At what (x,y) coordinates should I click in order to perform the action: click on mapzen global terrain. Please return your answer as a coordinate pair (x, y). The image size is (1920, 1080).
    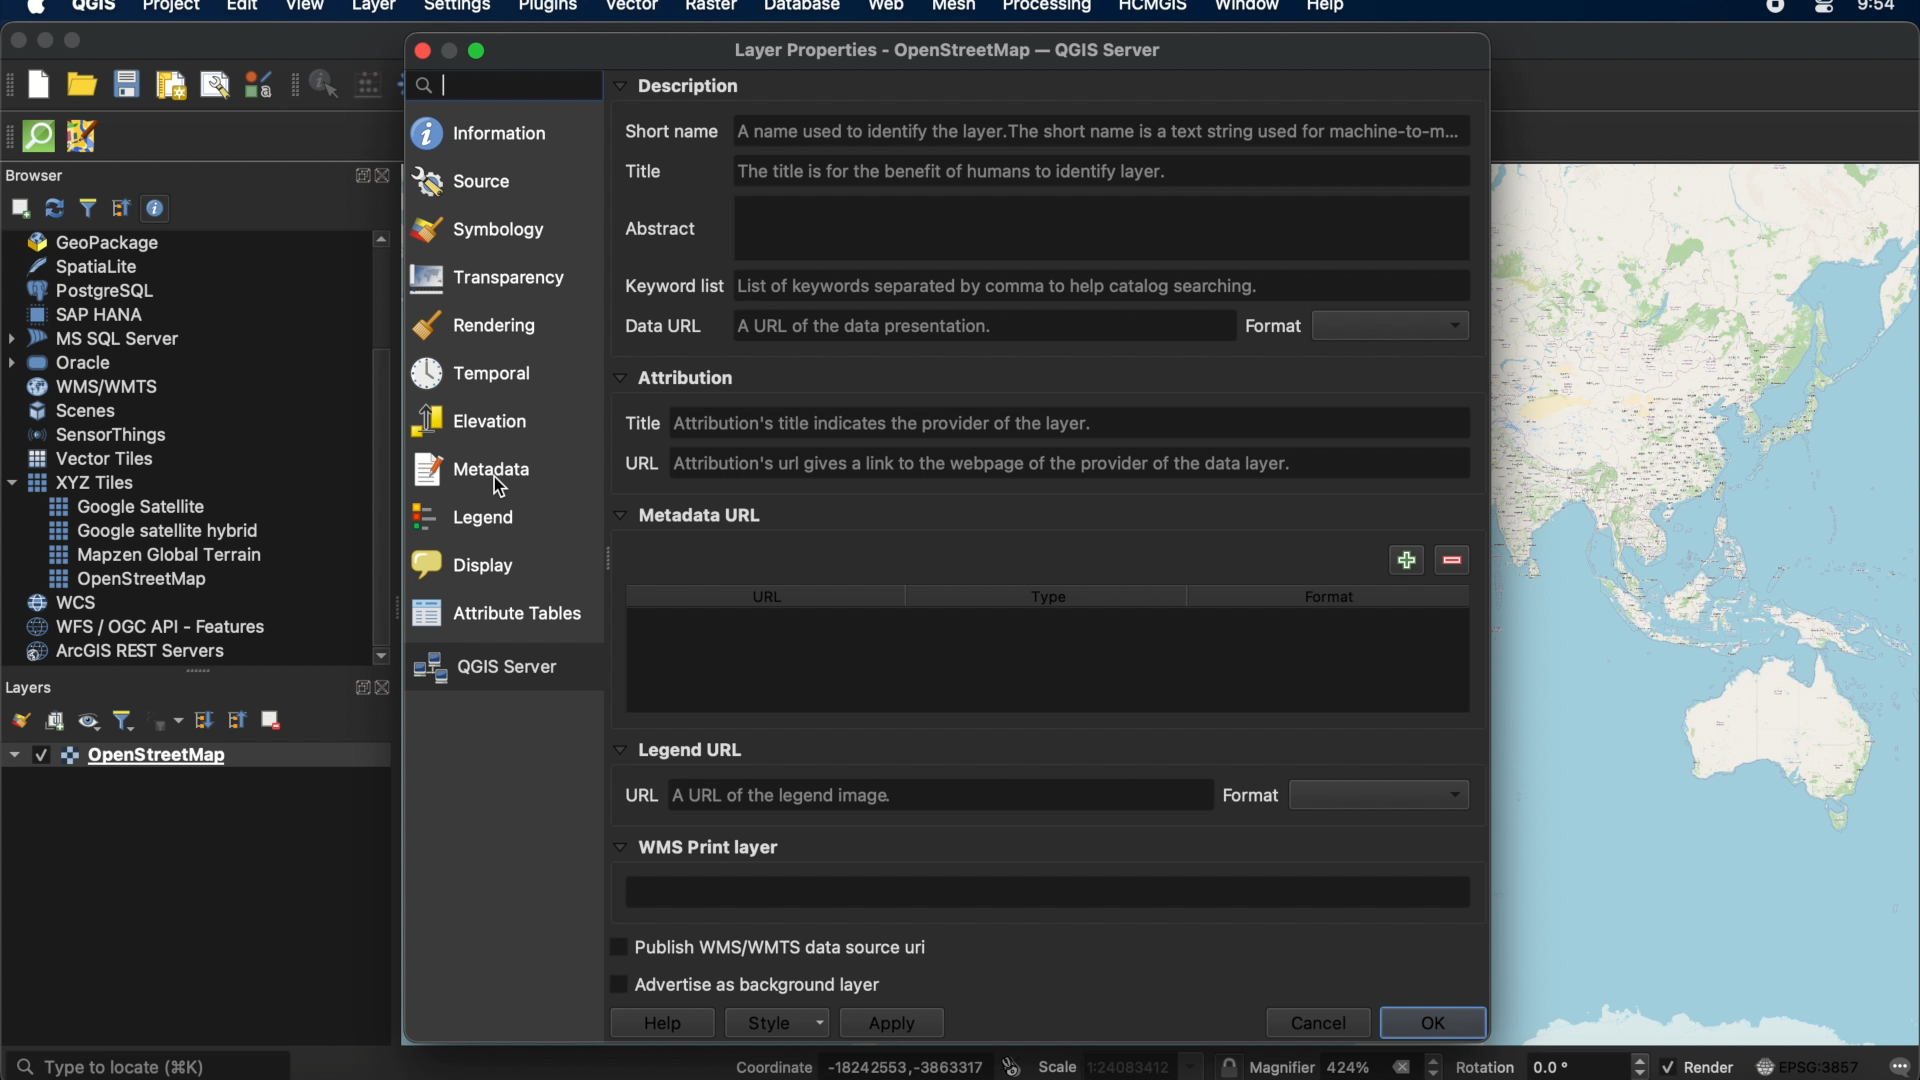
    Looking at the image, I should click on (153, 555).